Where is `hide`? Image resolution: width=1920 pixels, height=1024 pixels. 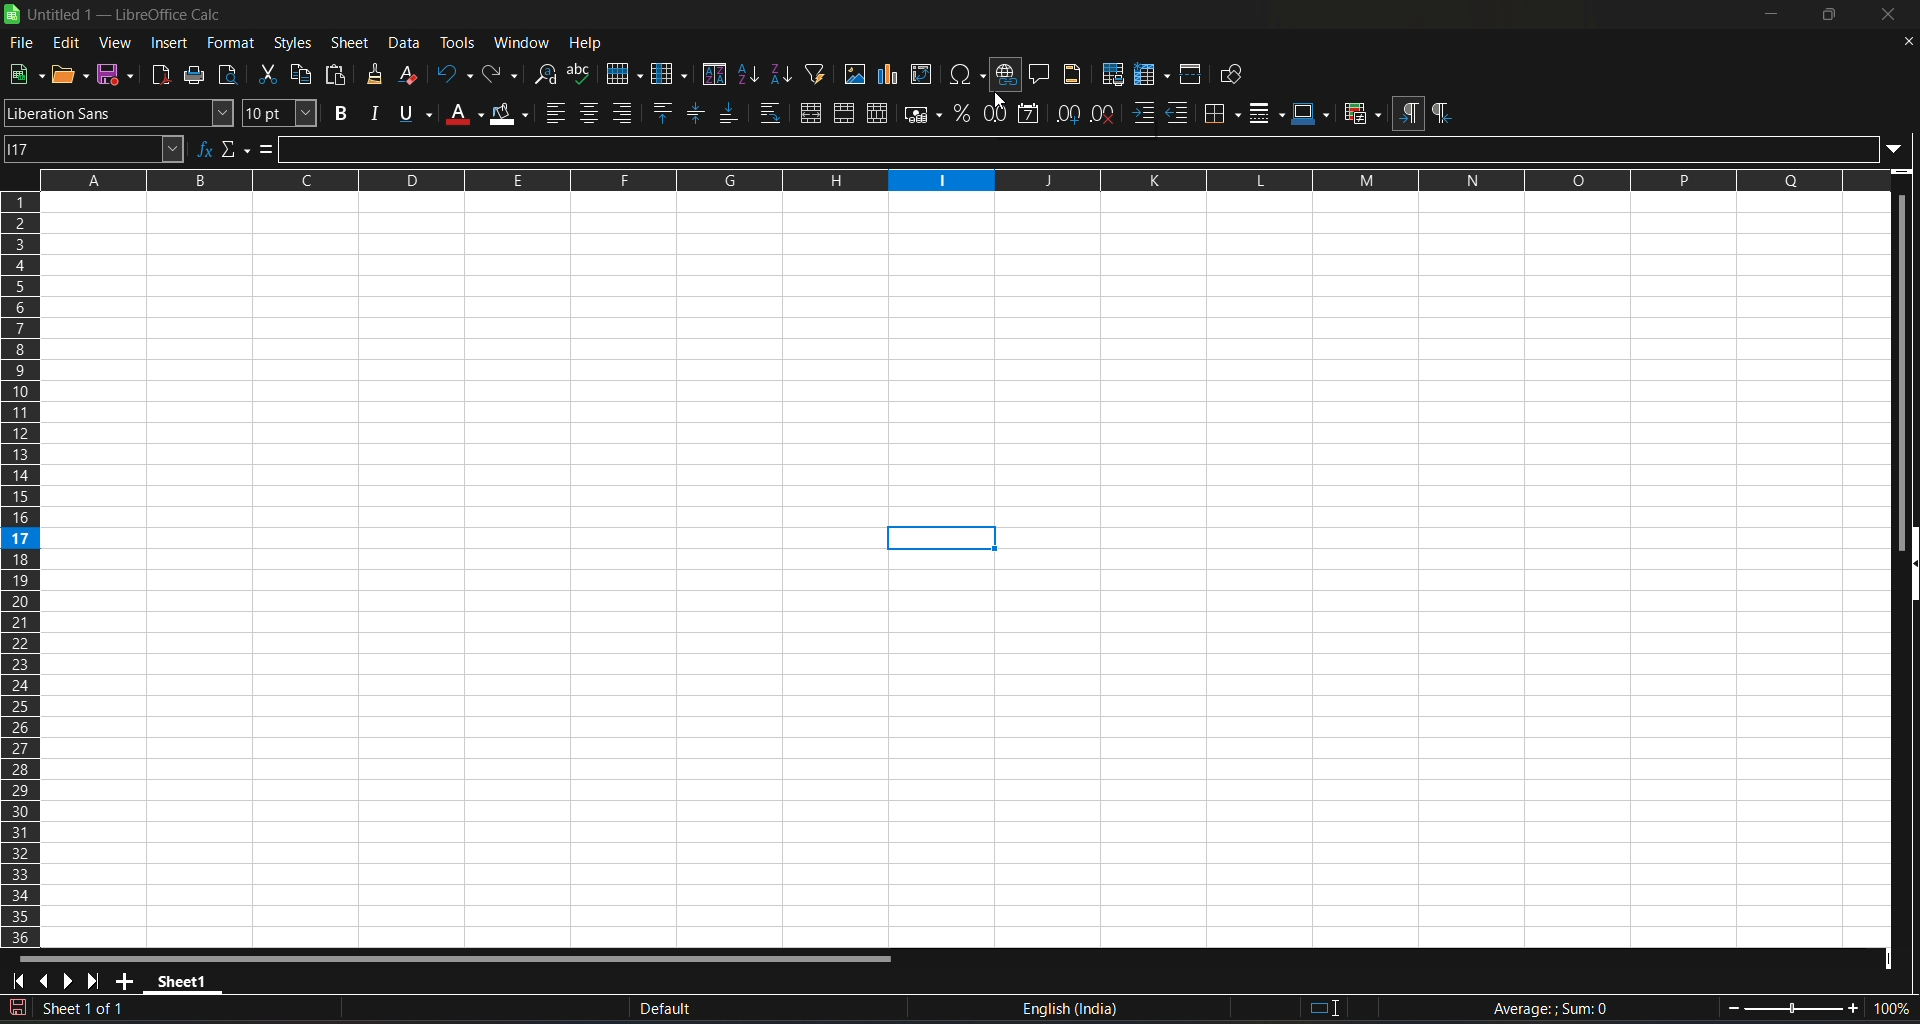
hide is located at coordinates (1908, 567).